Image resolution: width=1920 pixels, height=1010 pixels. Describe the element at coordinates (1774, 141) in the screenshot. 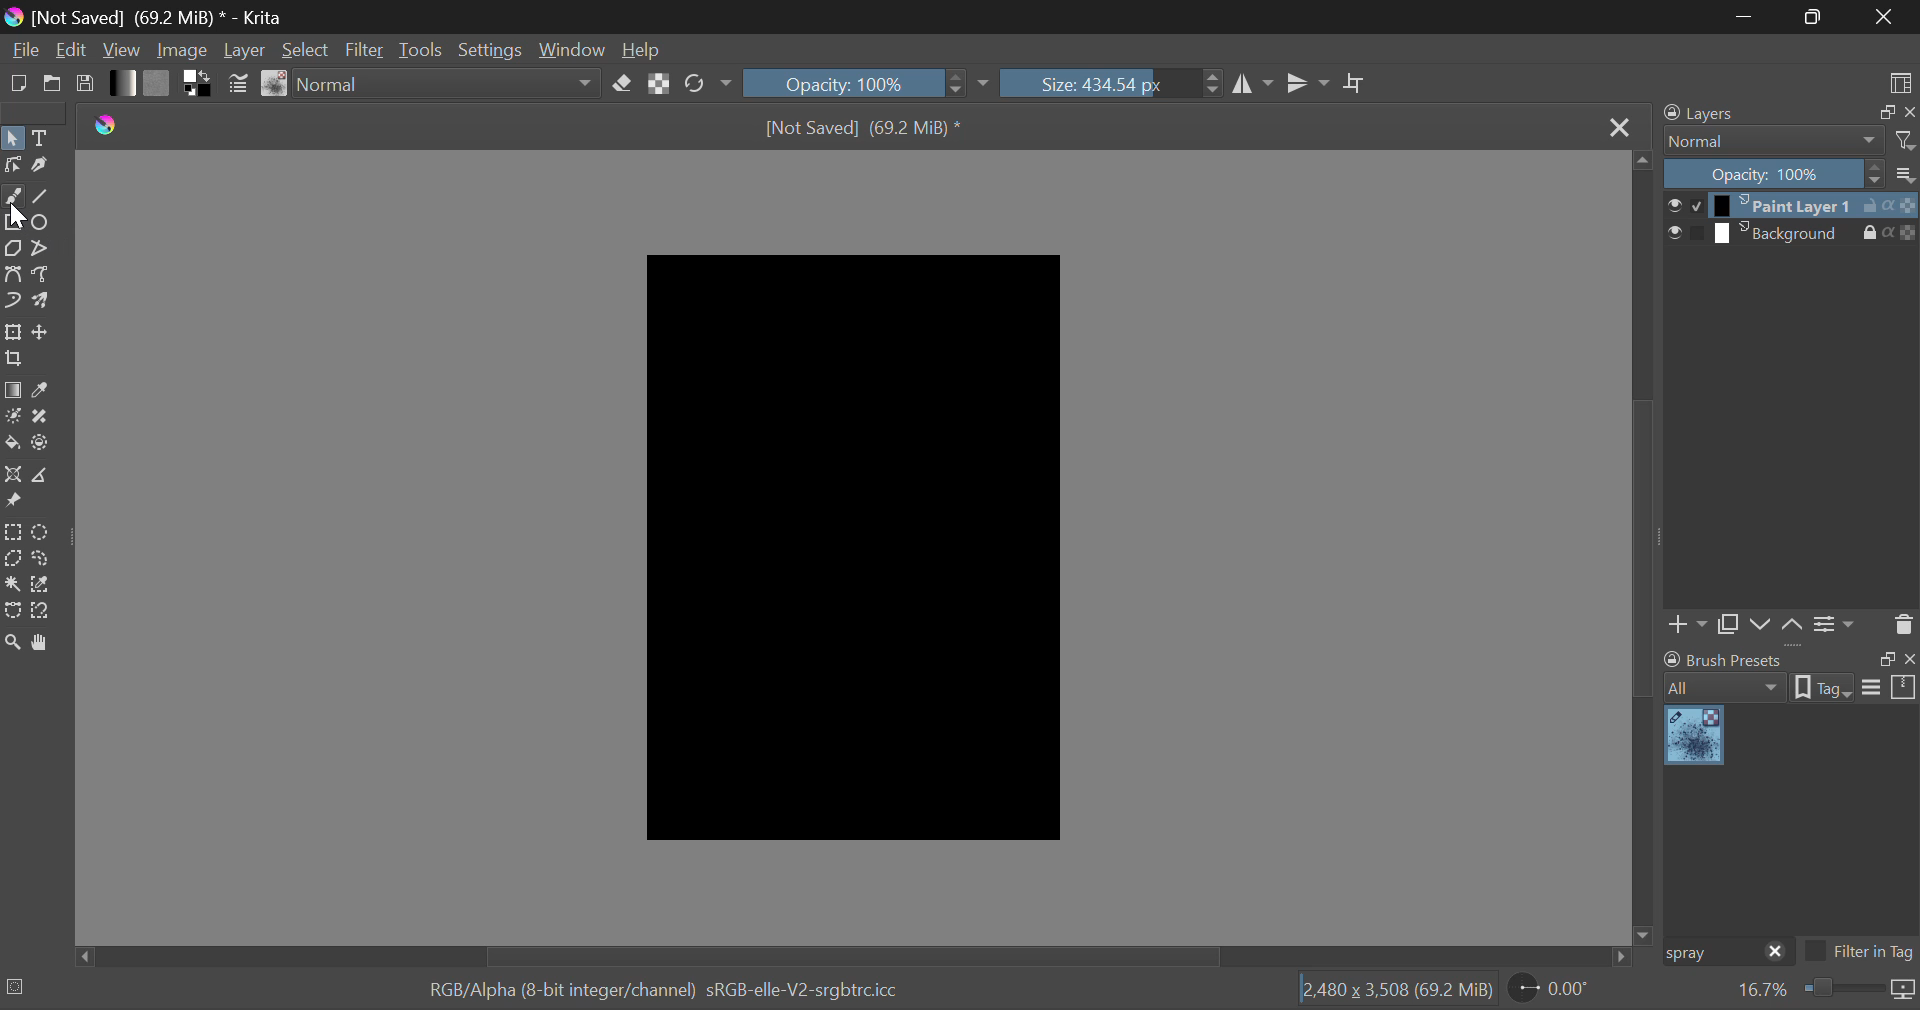

I see `normal` at that location.